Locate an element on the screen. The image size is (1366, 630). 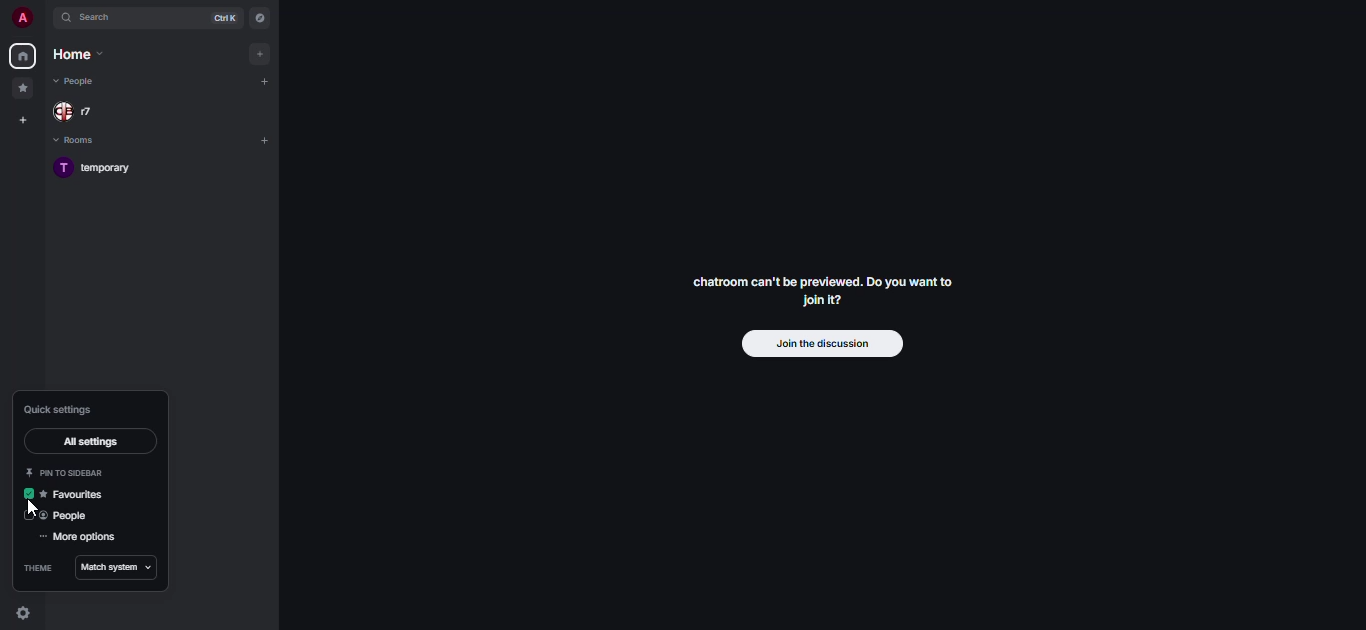
add is located at coordinates (264, 83).